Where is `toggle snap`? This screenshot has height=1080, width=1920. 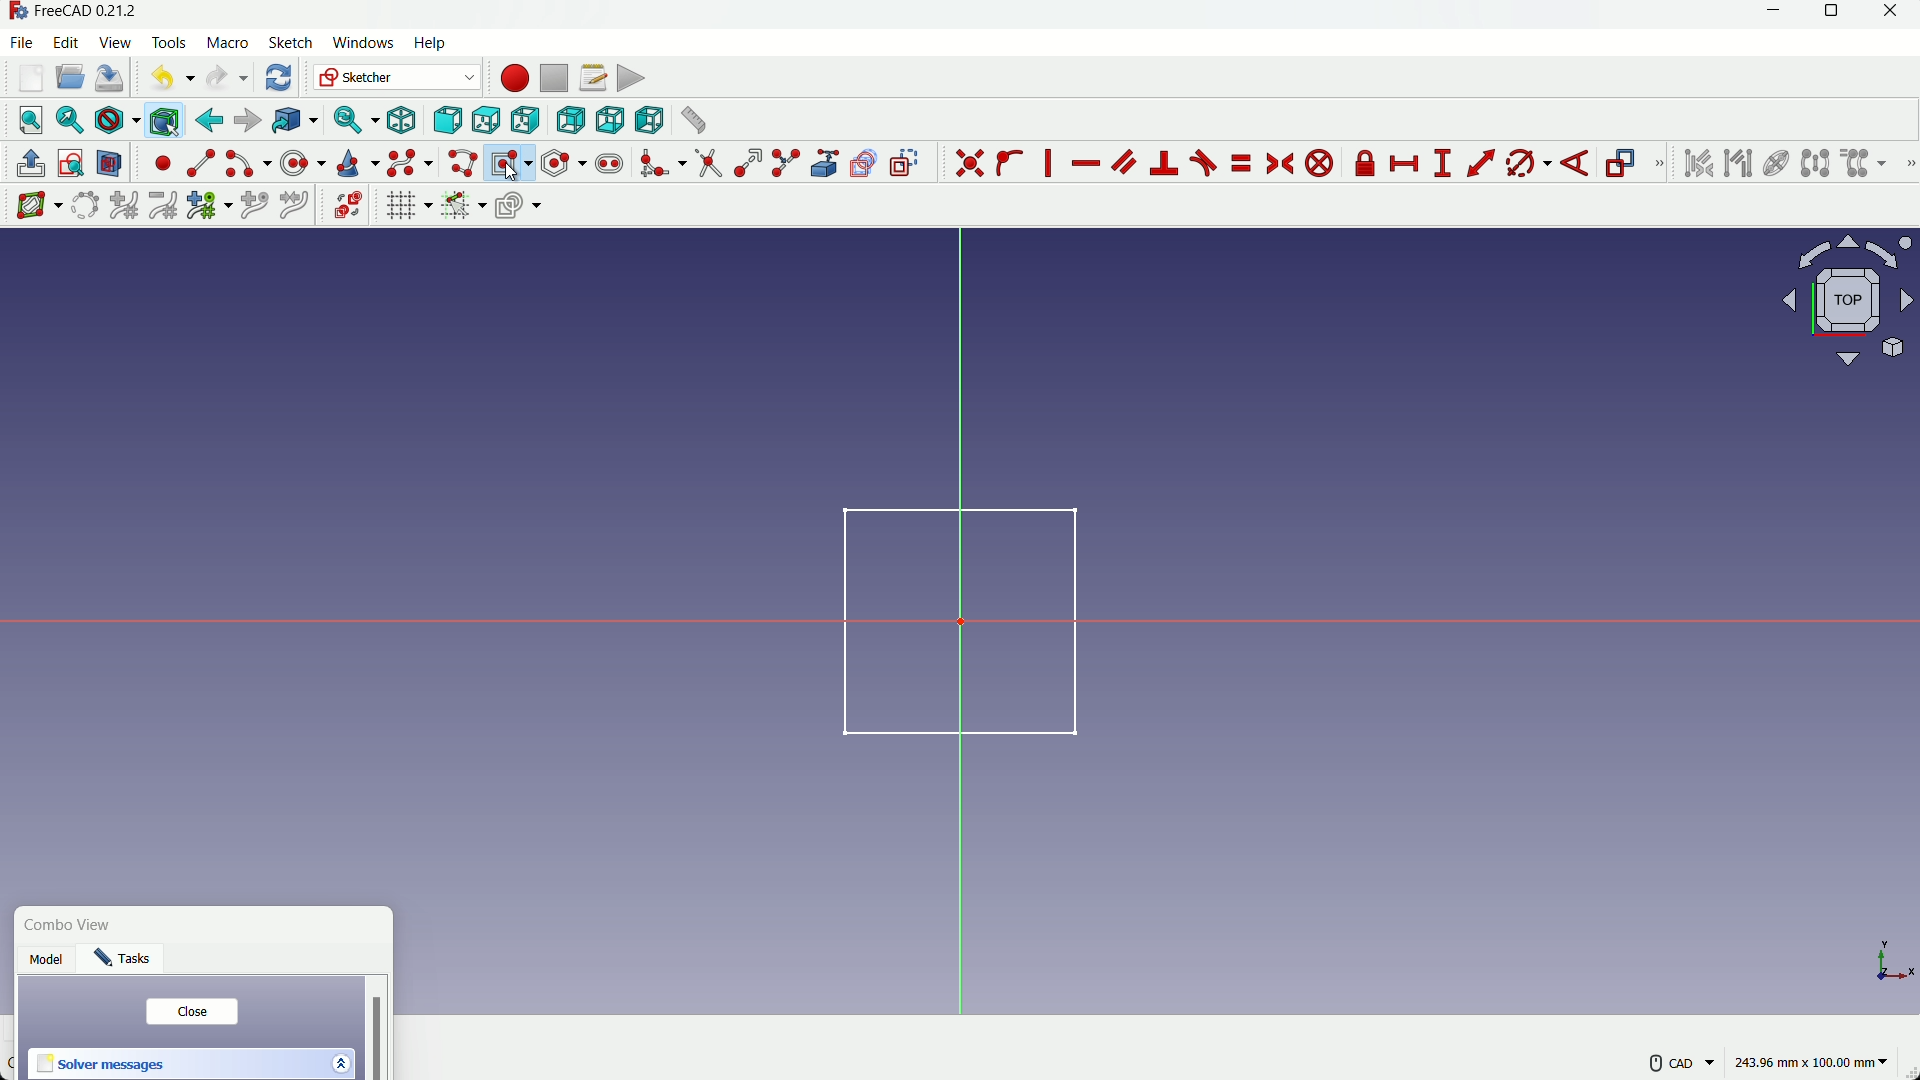
toggle snap is located at coordinates (463, 204).